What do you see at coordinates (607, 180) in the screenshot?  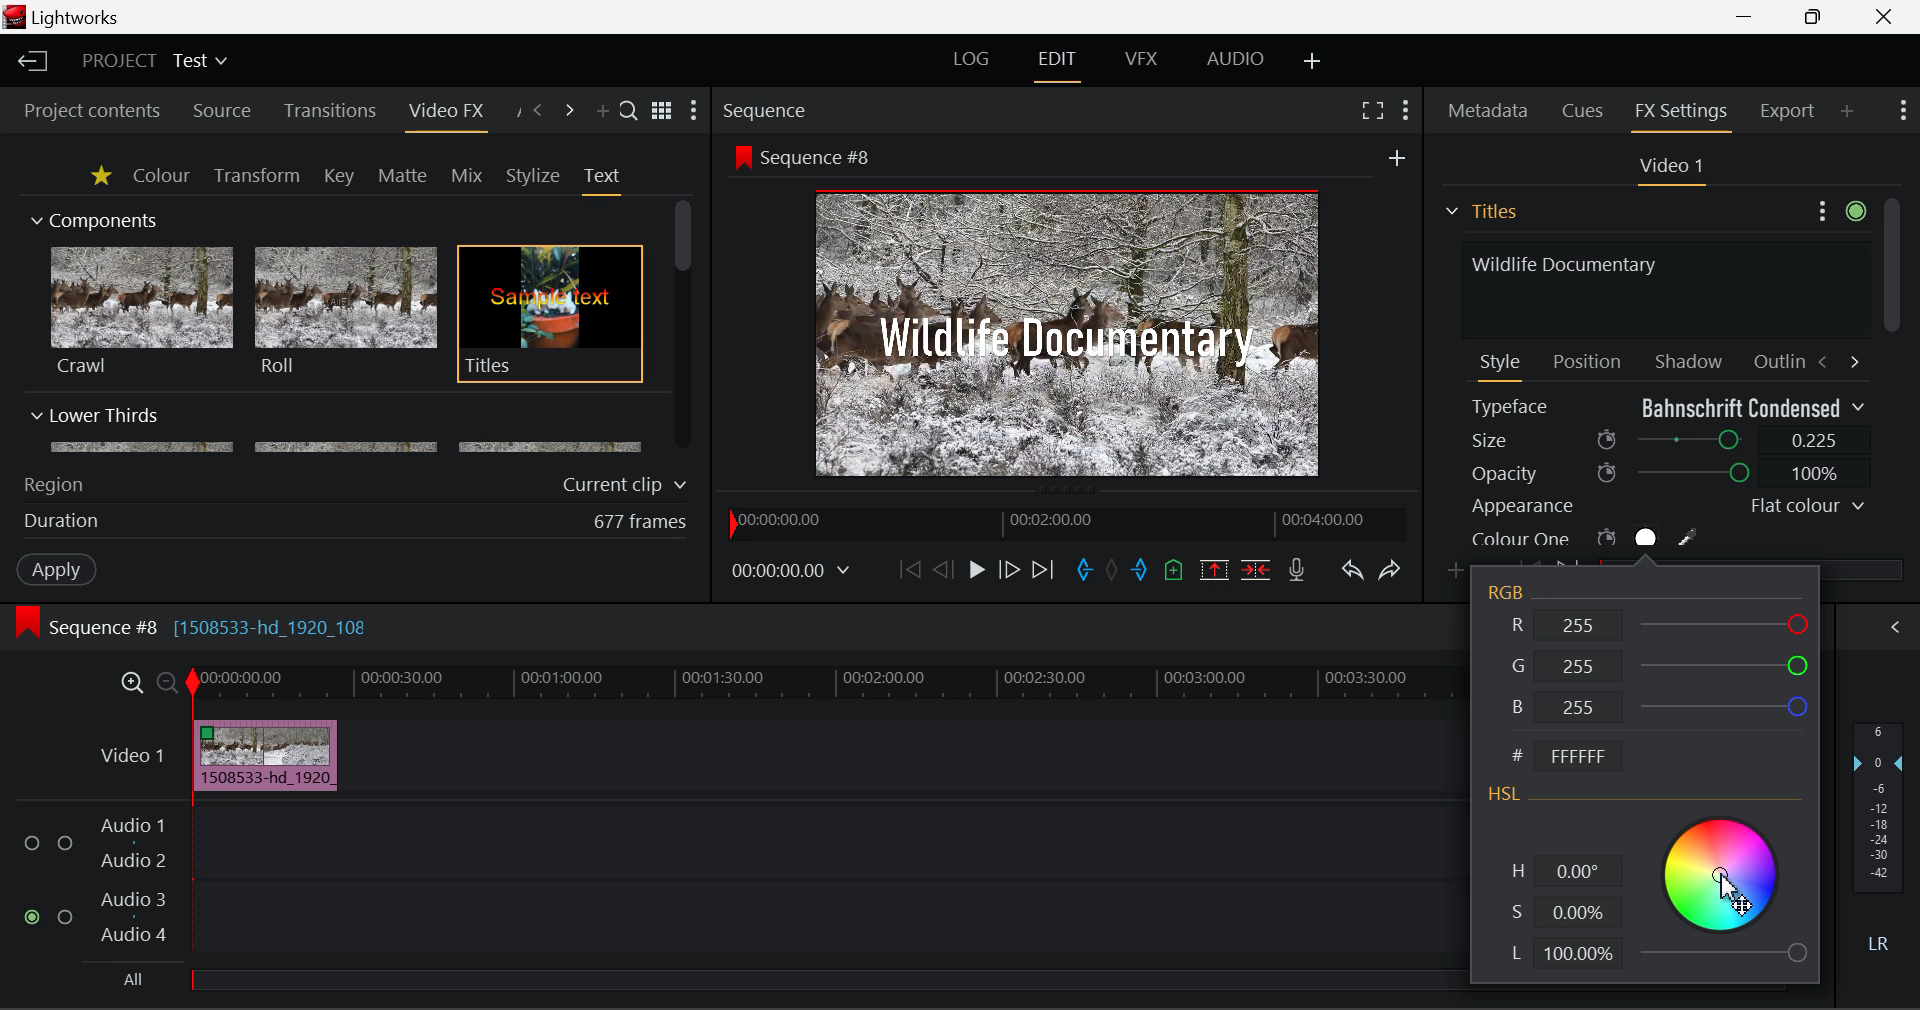 I see `Text Tab Open` at bounding box center [607, 180].